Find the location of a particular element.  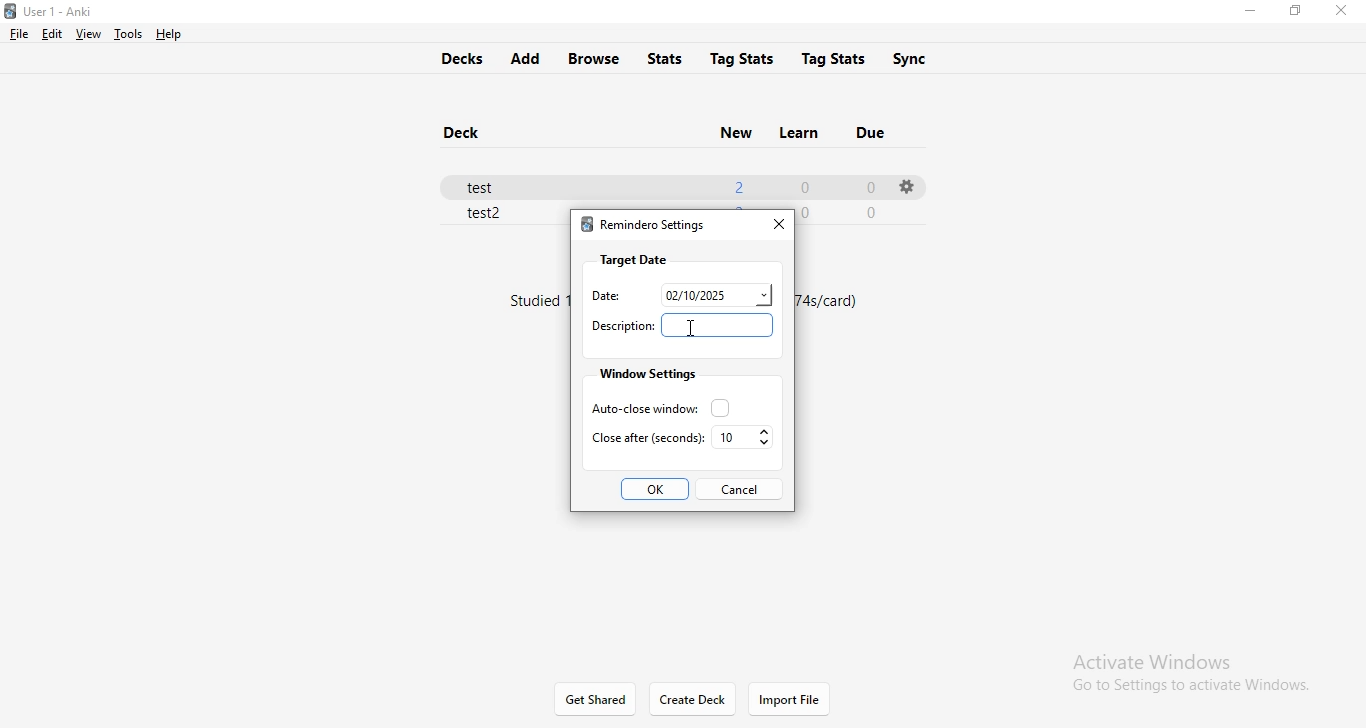

target date is located at coordinates (633, 259).